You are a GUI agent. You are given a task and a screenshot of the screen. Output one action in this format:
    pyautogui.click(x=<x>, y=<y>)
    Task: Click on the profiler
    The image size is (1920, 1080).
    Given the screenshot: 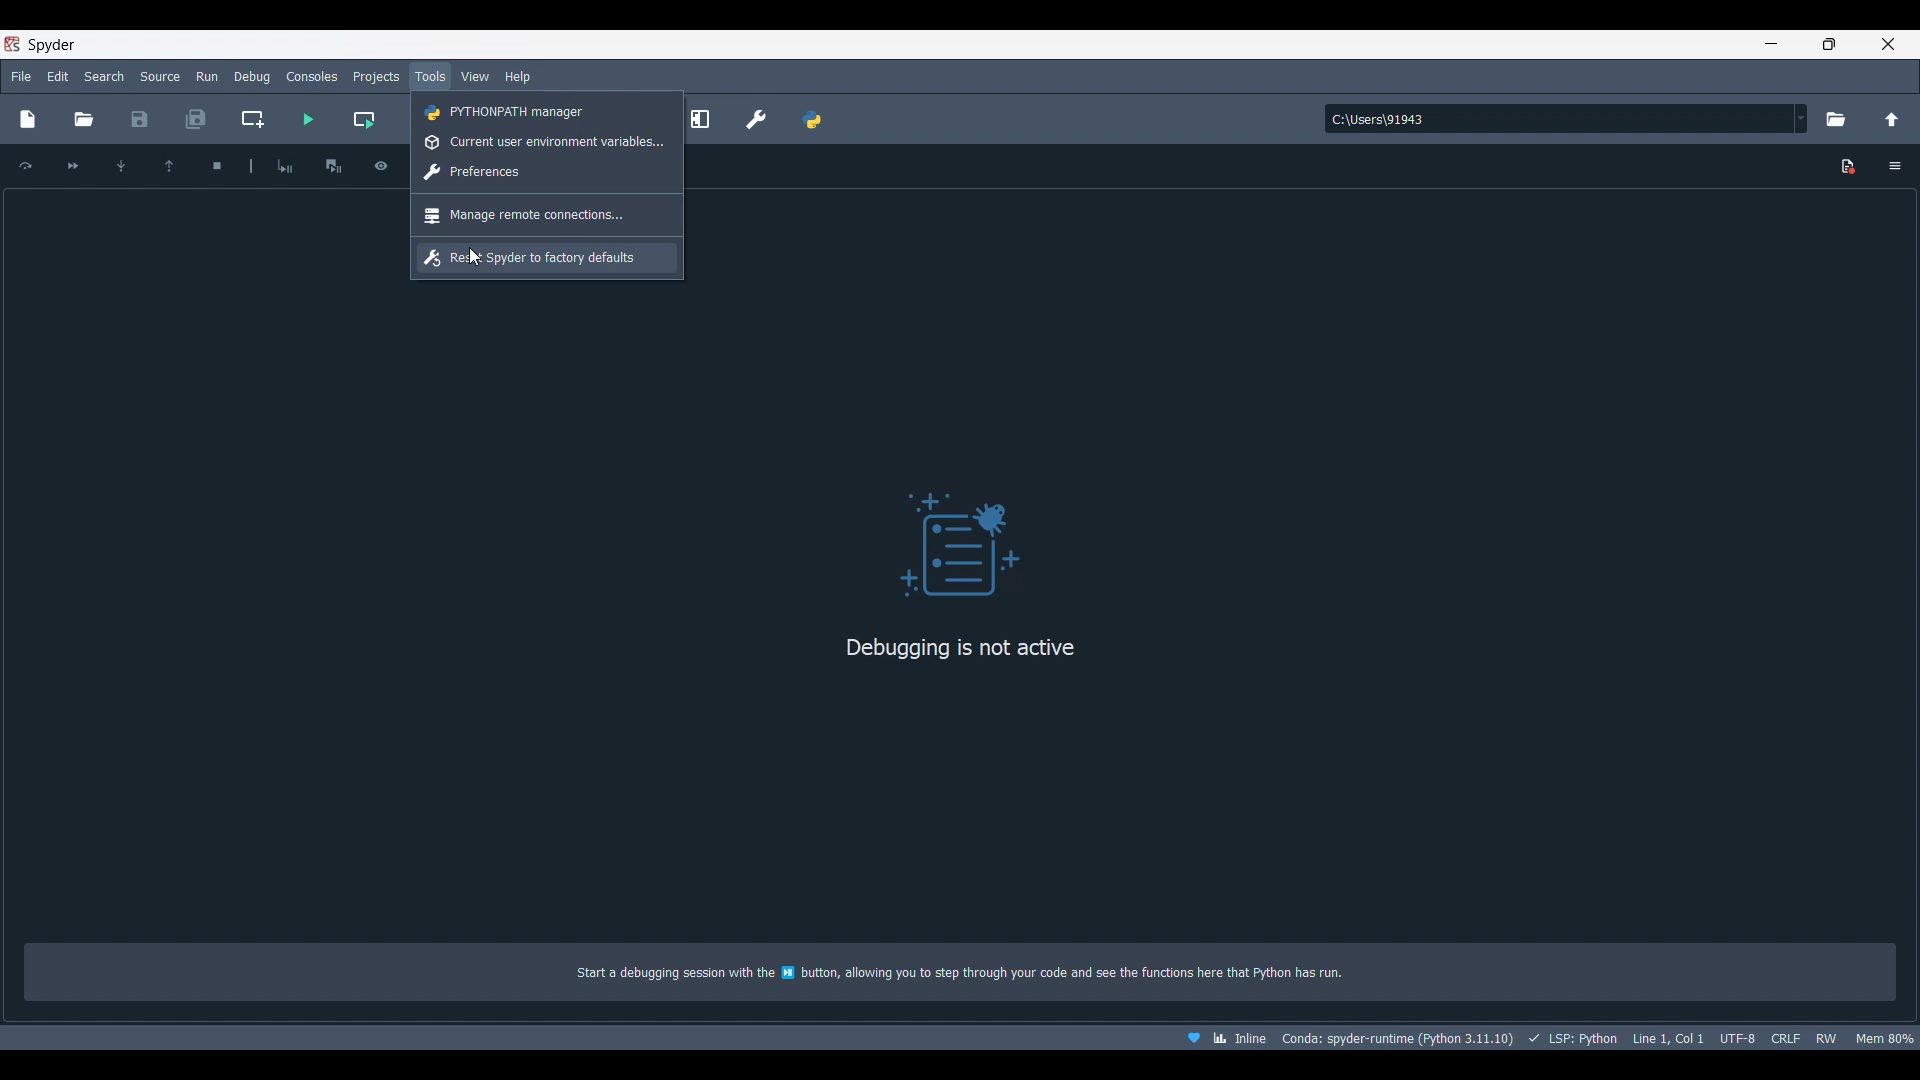 What is the action you would take?
    pyautogui.click(x=381, y=163)
    